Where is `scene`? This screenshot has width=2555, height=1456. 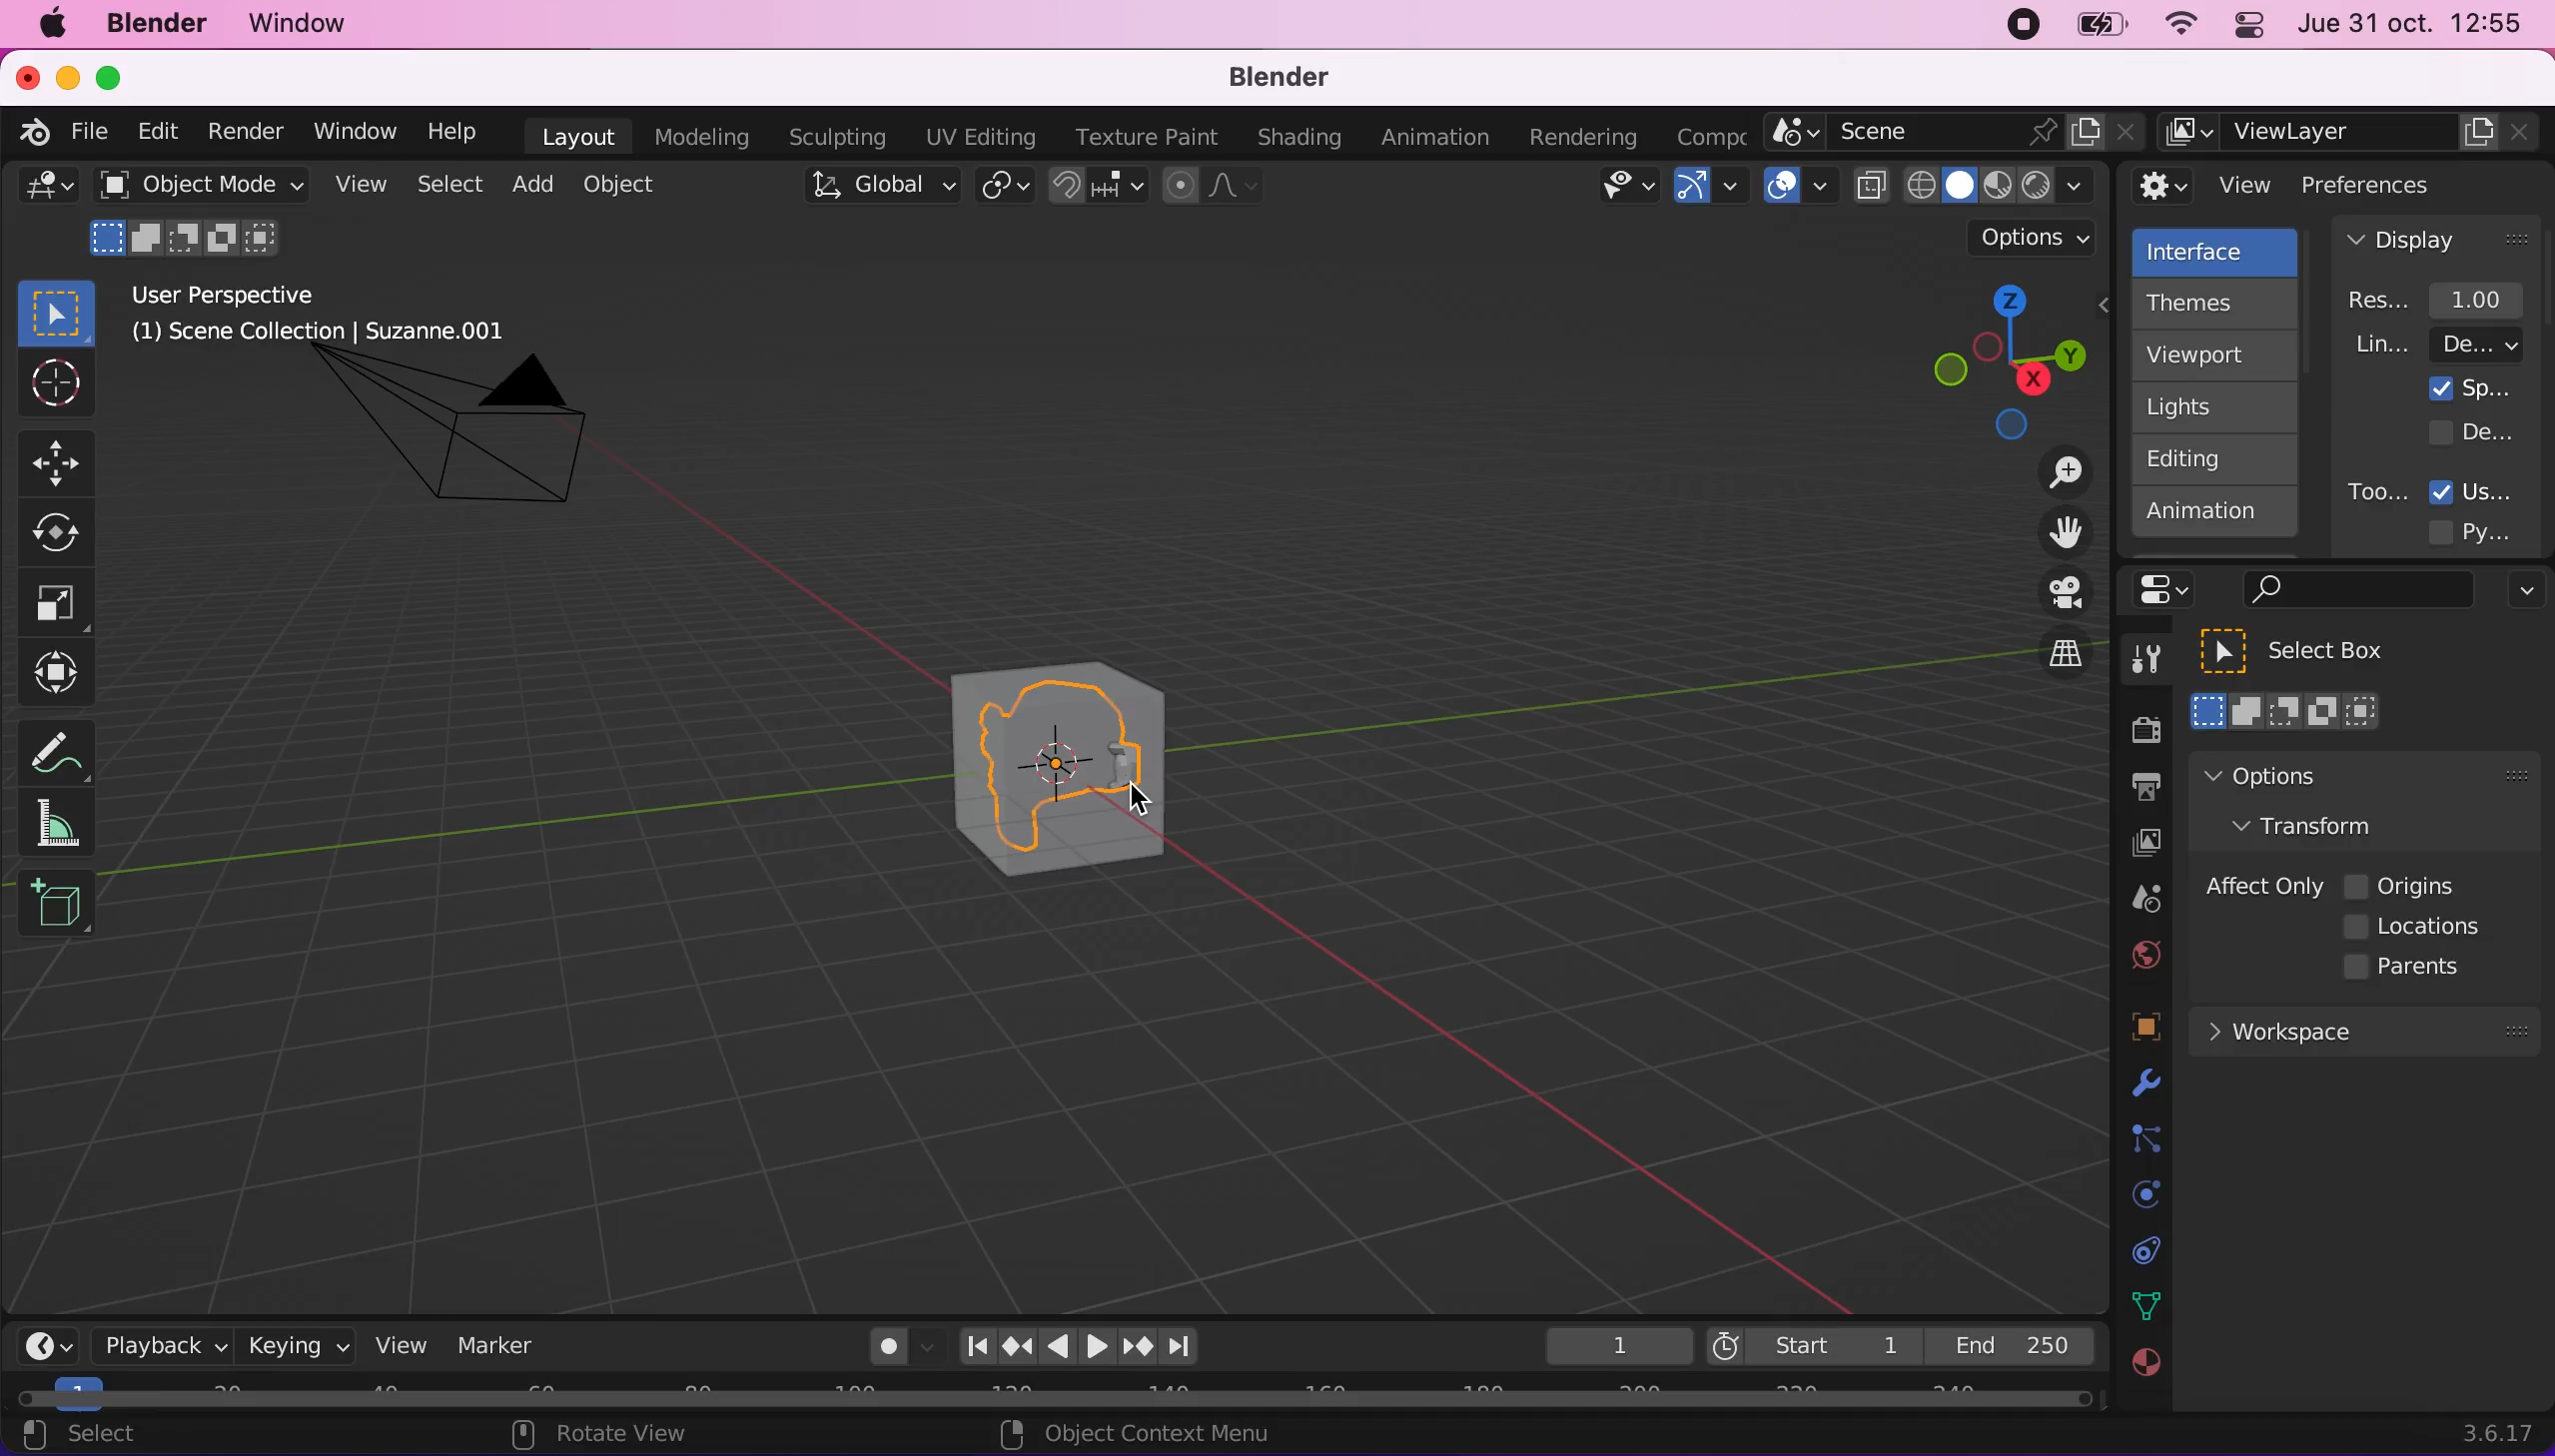
scene is located at coordinates (2137, 900).